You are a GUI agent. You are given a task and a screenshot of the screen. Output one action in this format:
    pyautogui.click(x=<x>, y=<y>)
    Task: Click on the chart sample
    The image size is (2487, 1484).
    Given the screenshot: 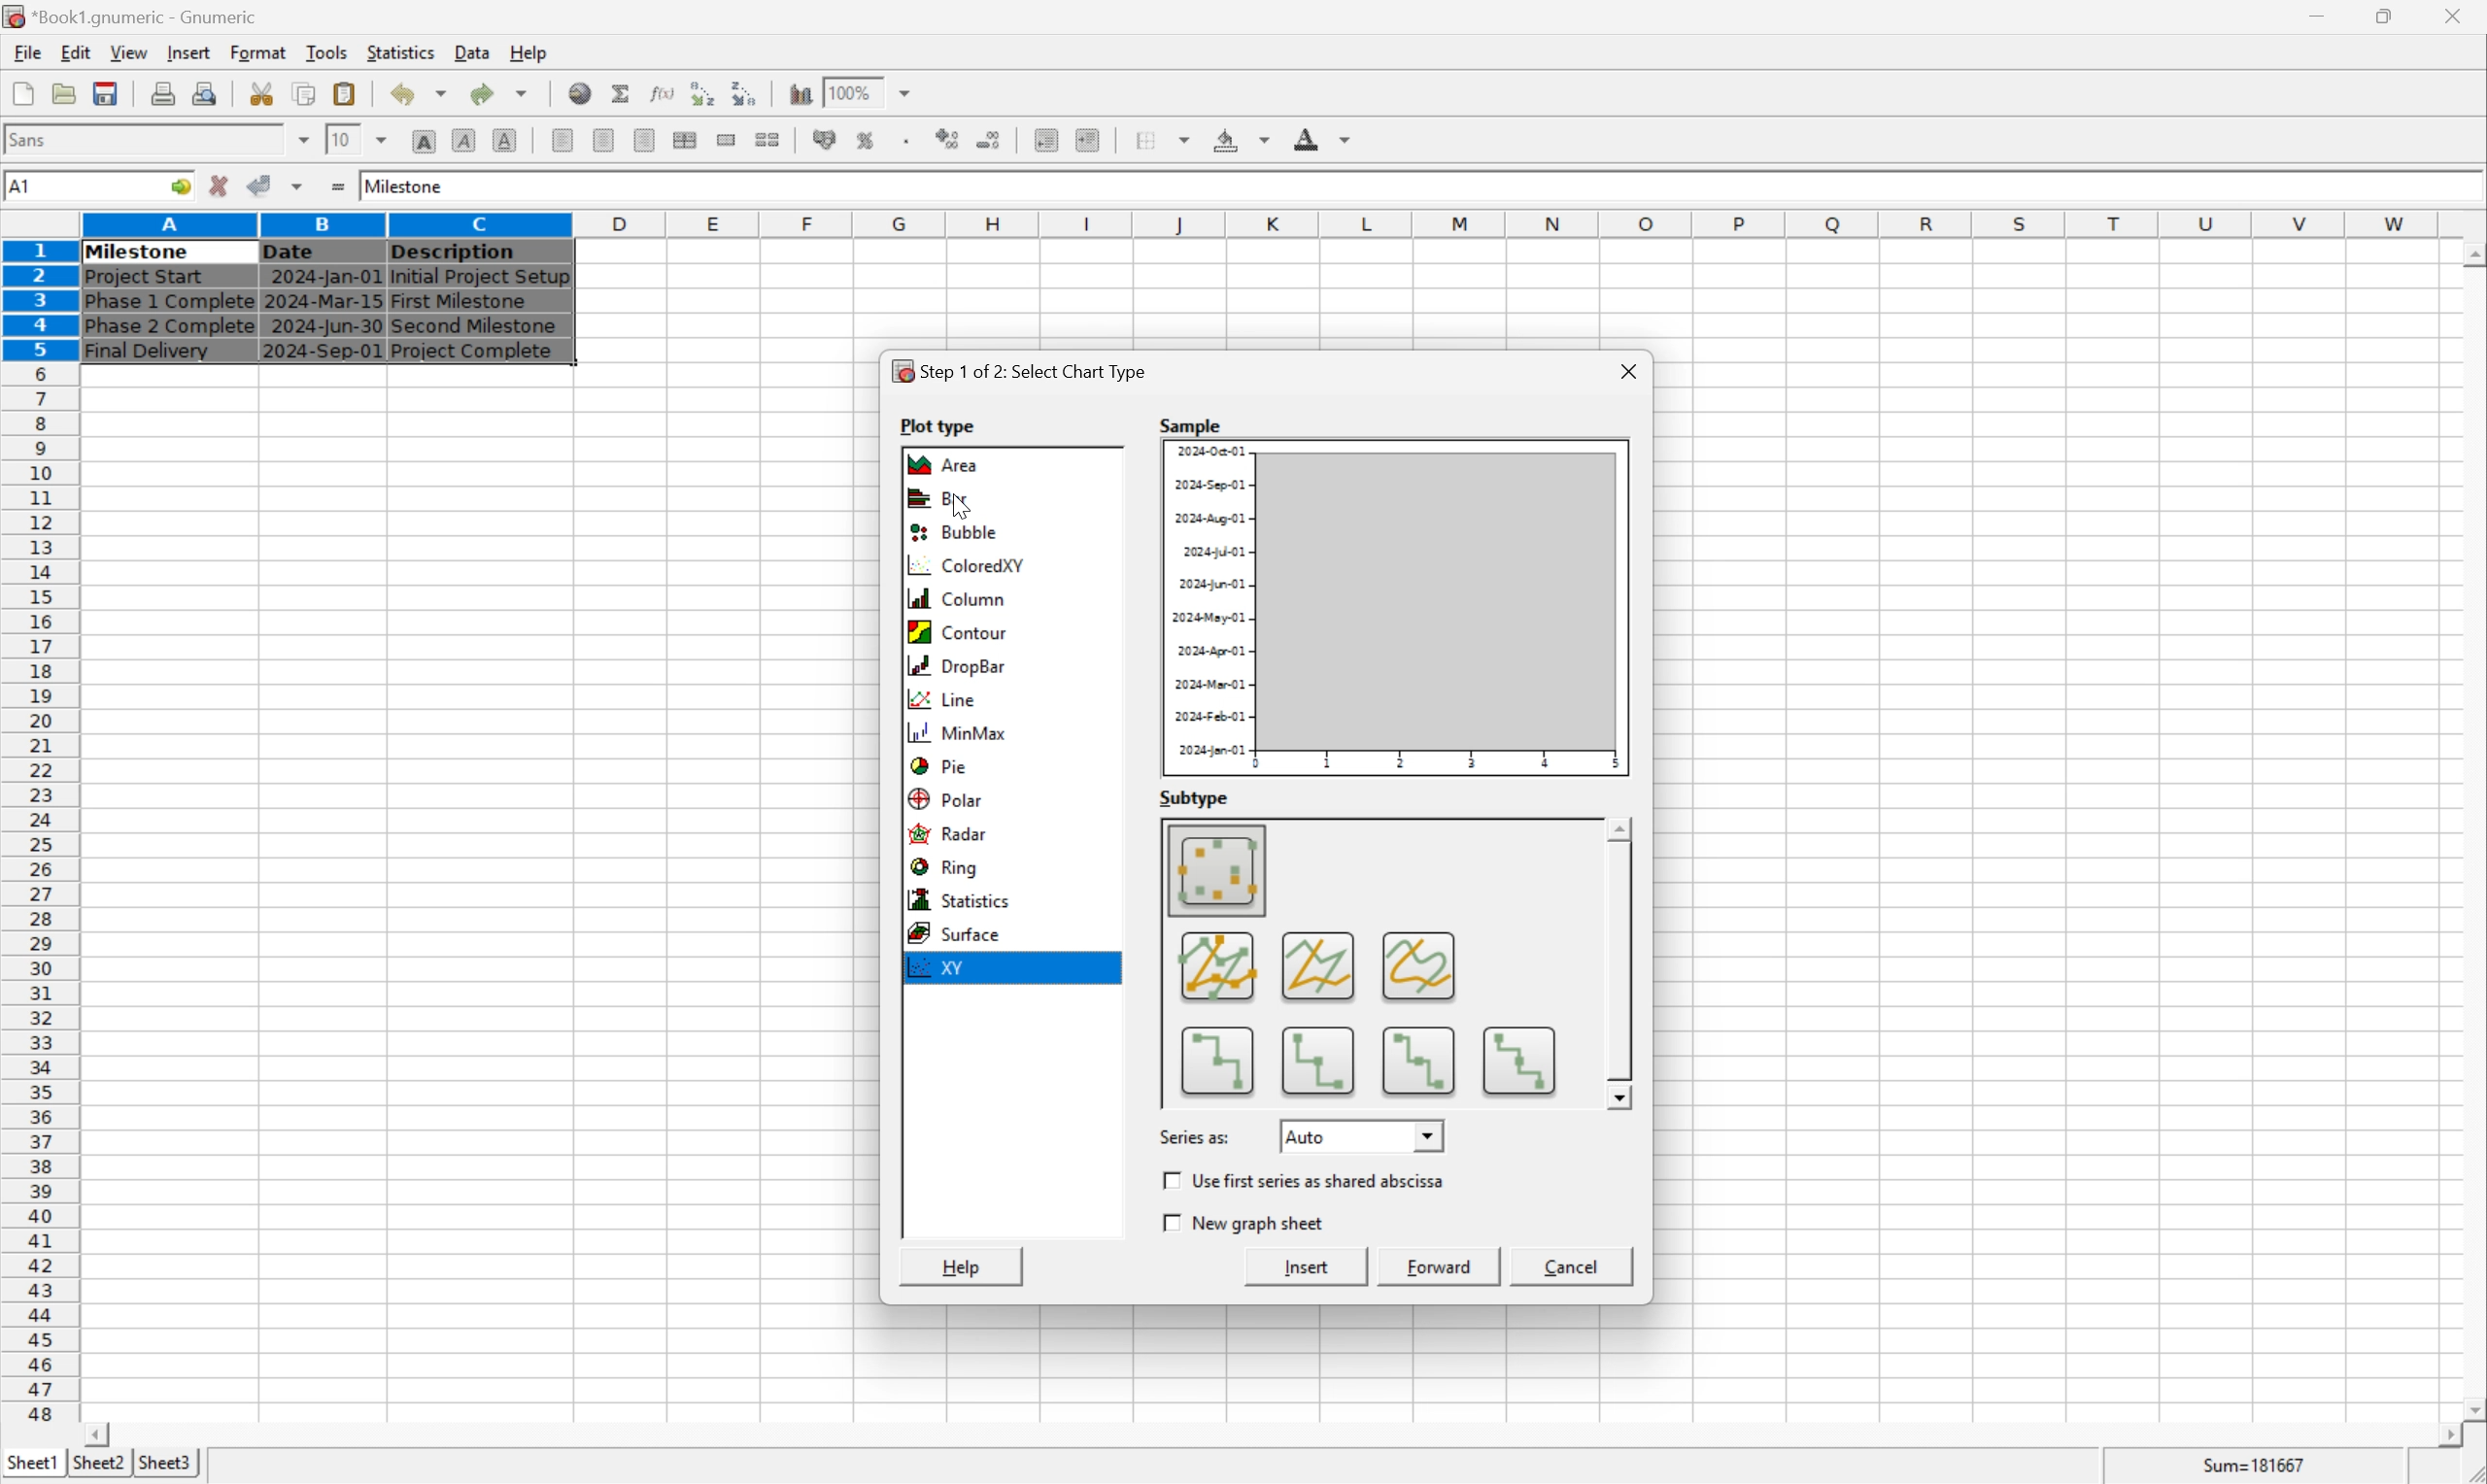 What is the action you would take?
    pyautogui.click(x=1396, y=608)
    